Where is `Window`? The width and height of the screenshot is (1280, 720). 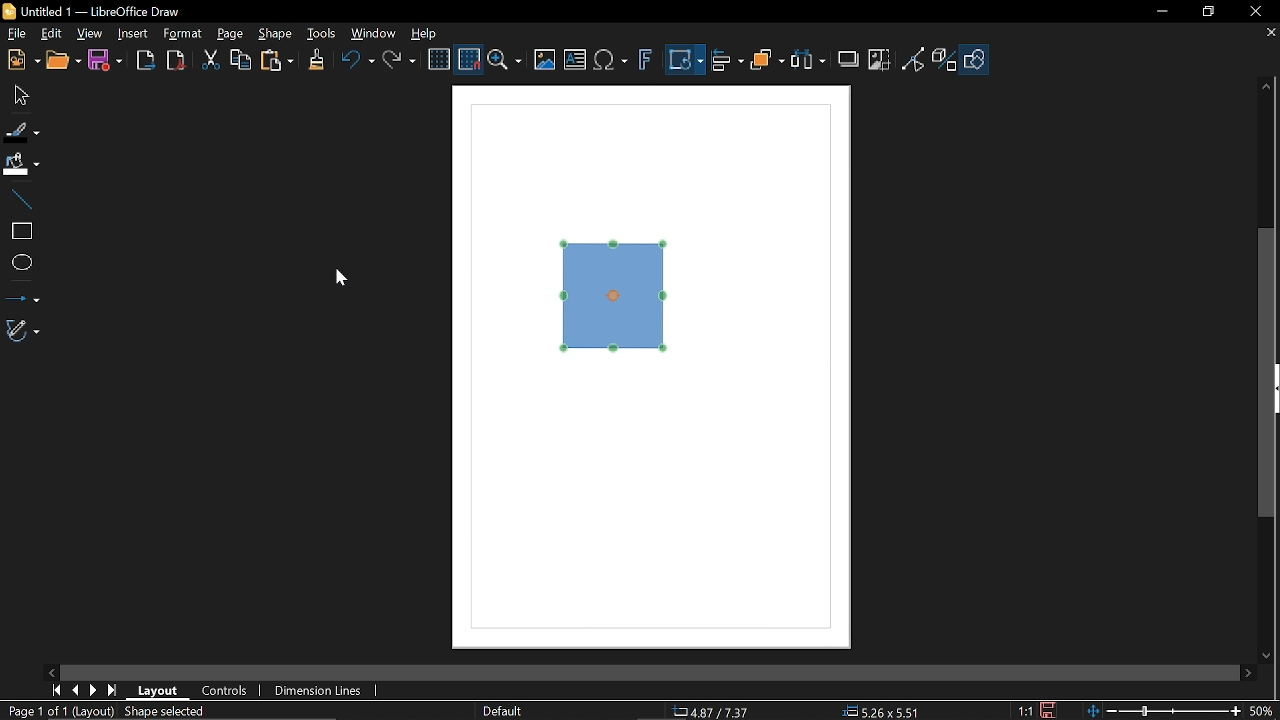 Window is located at coordinates (374, 33).